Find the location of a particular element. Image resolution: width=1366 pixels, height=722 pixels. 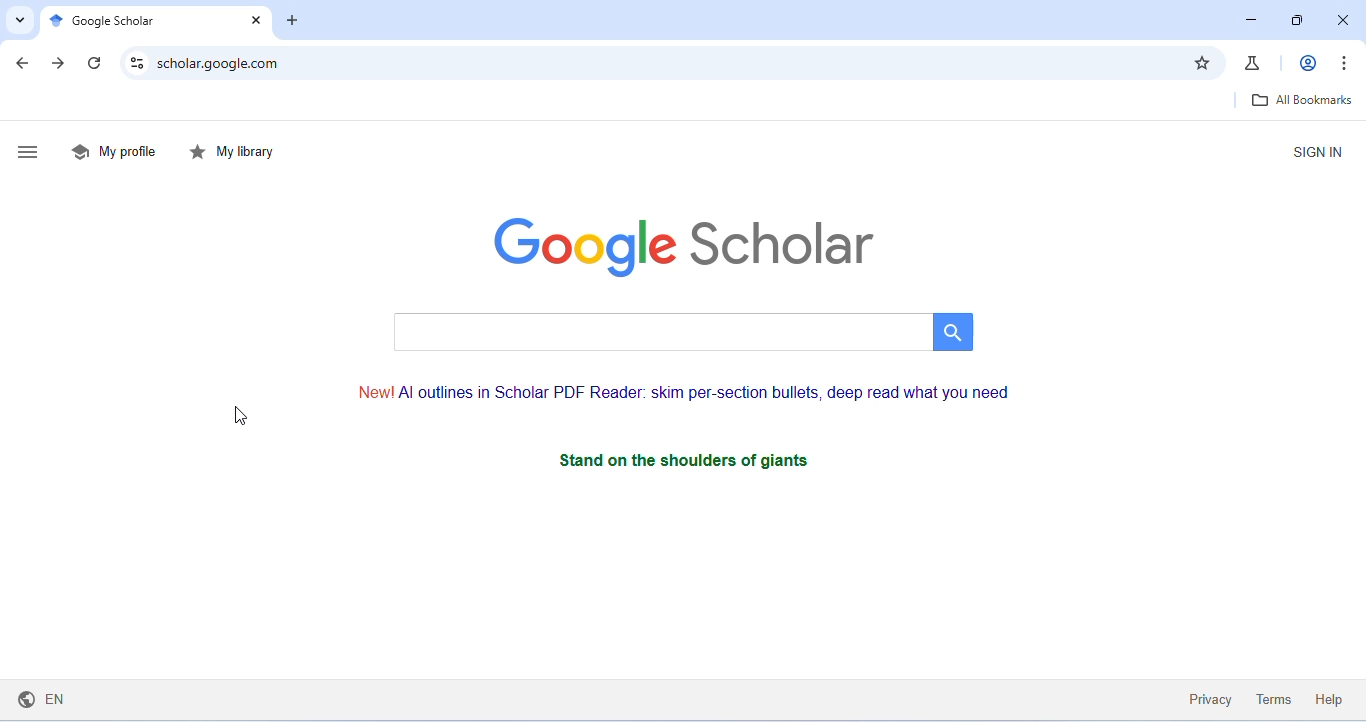

minimize is located at coordinates (1251, 19).